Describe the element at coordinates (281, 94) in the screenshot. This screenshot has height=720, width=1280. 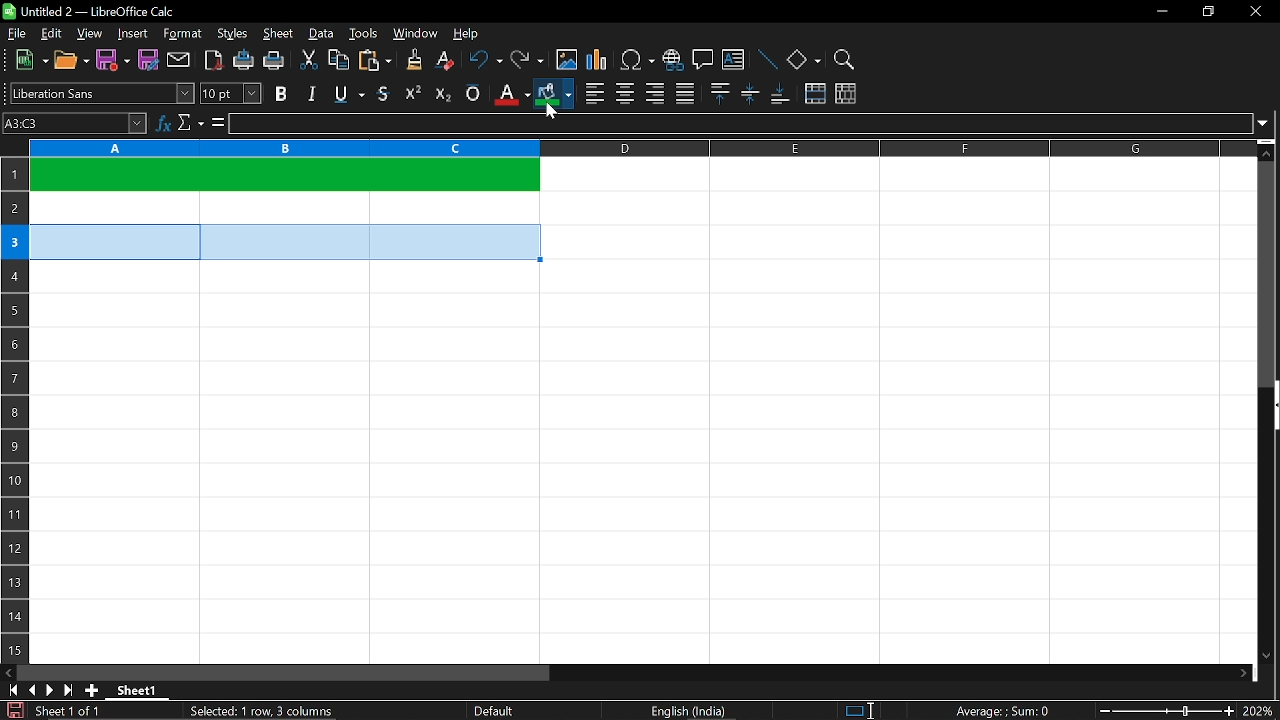
I see `bold` at that location.